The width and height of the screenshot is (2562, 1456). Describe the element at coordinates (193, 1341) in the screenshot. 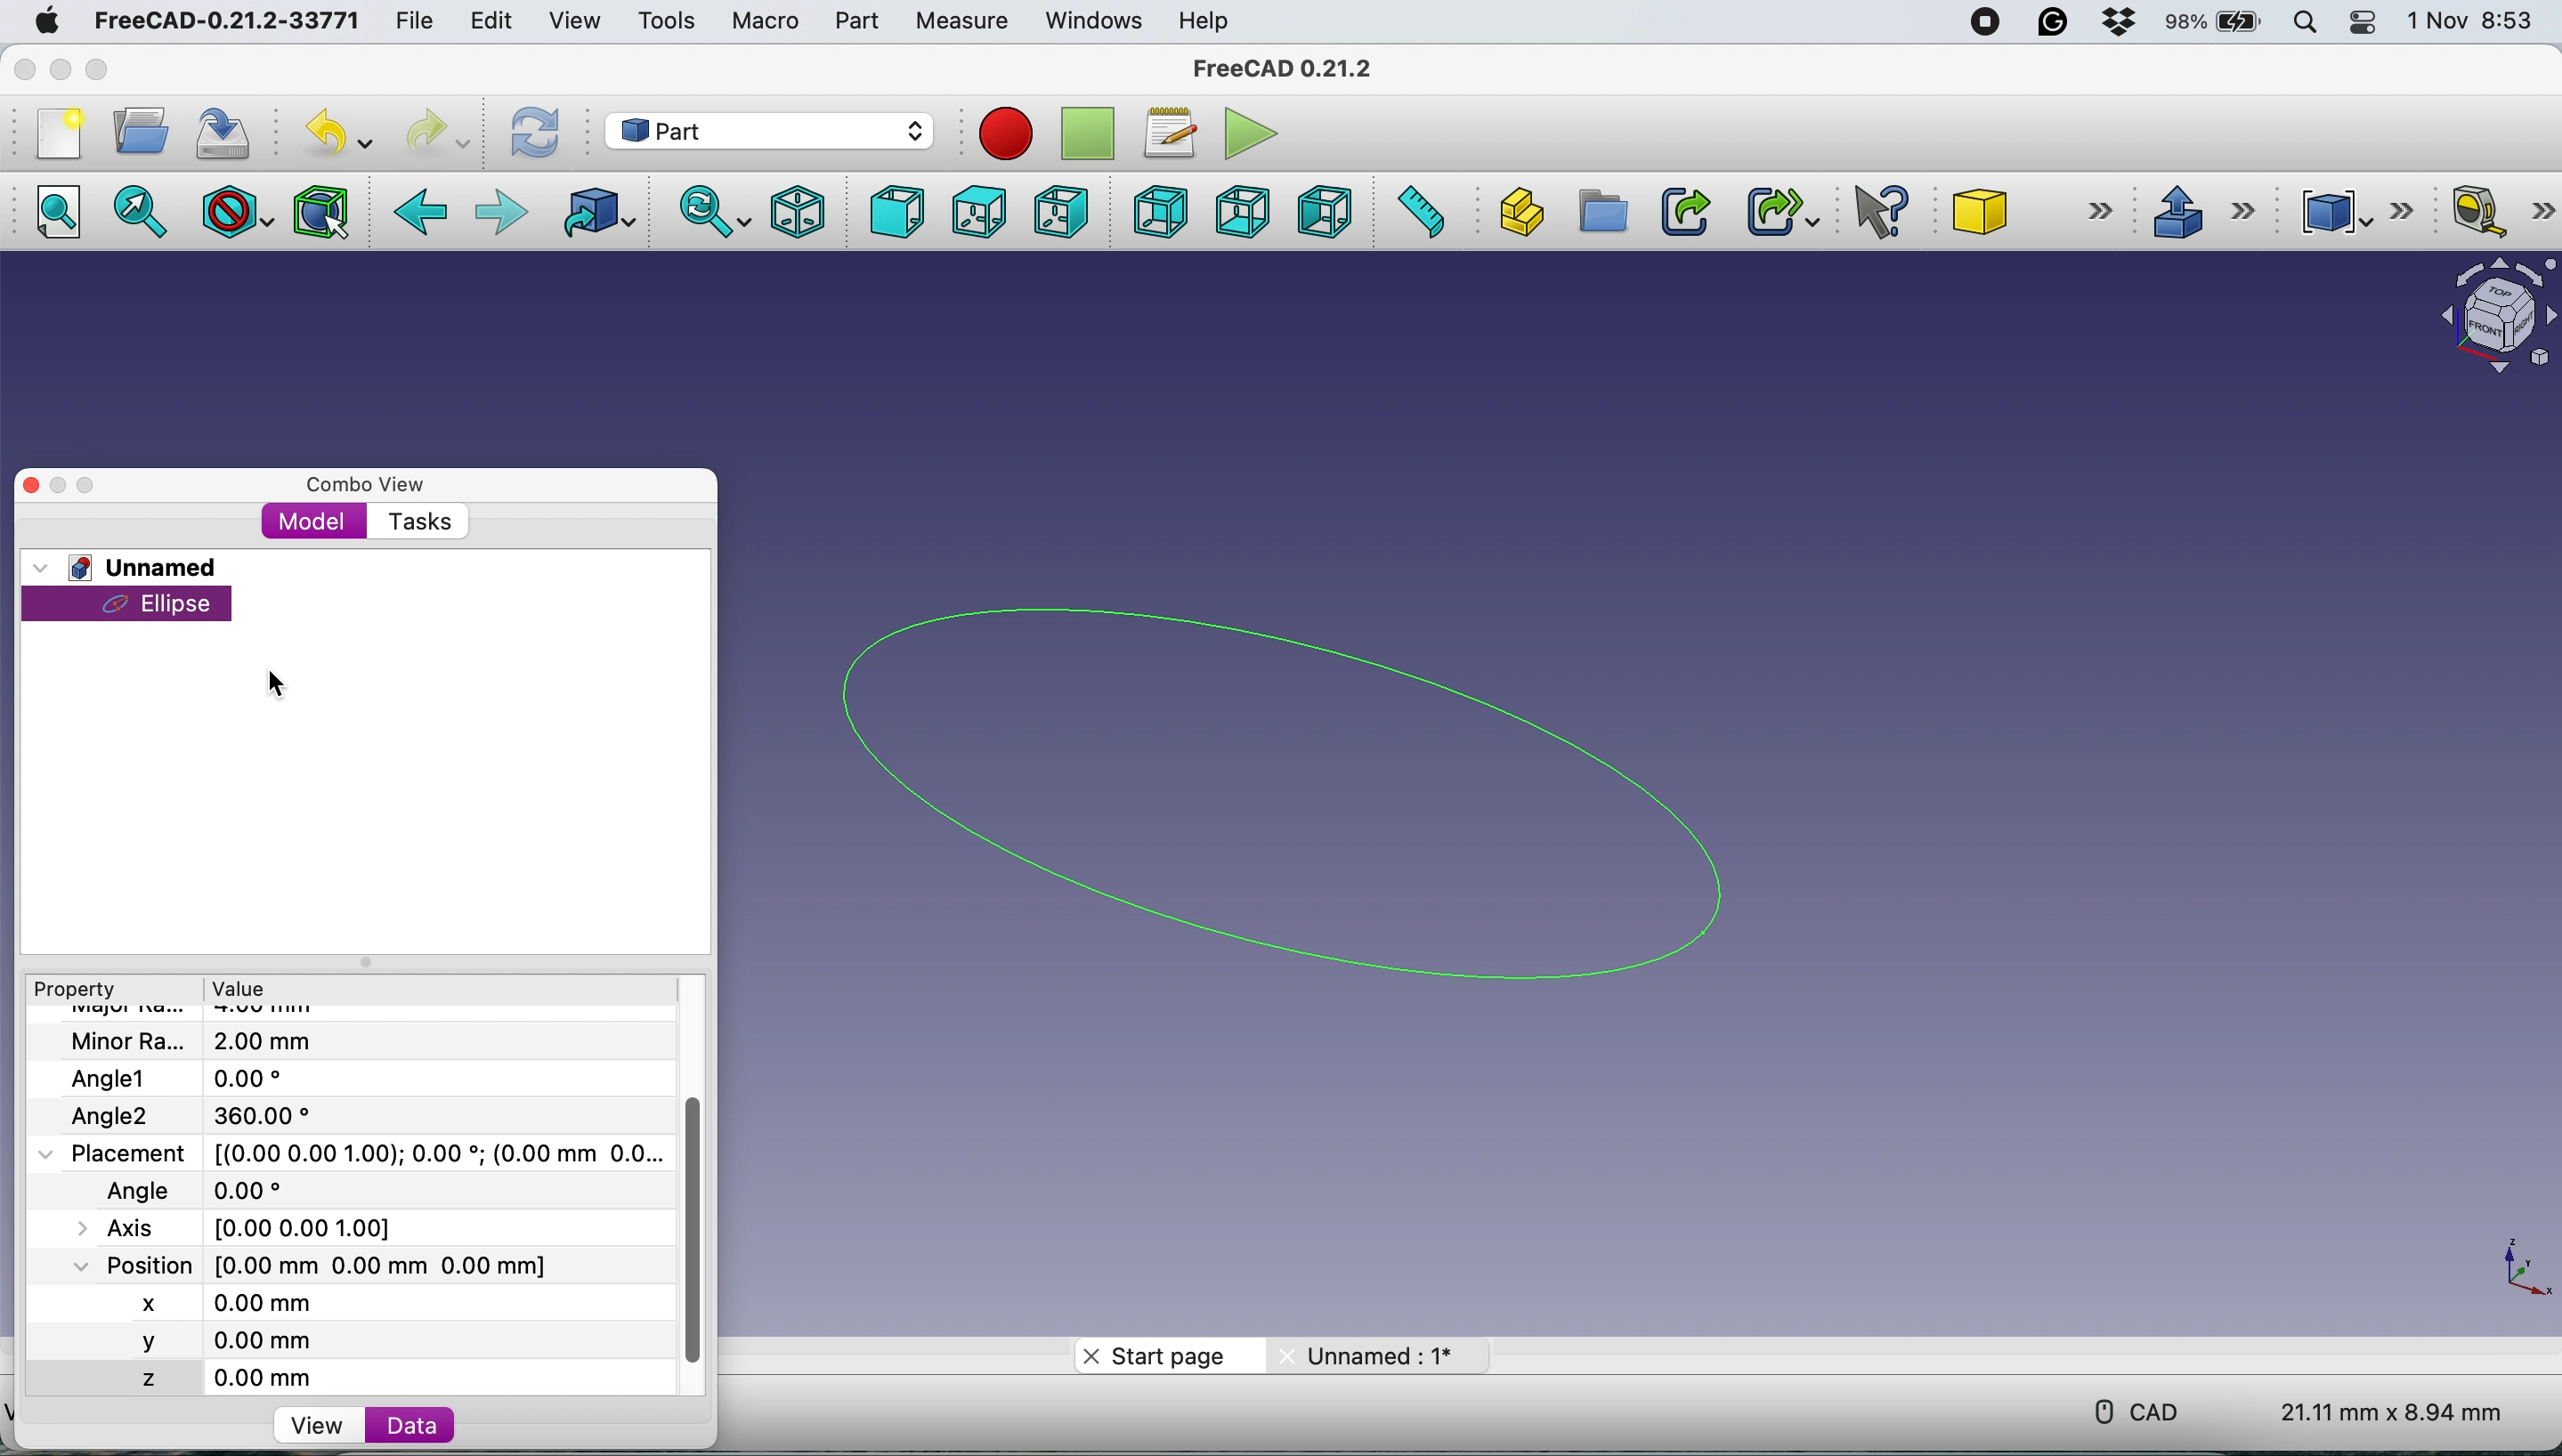

I see `y` at that location.